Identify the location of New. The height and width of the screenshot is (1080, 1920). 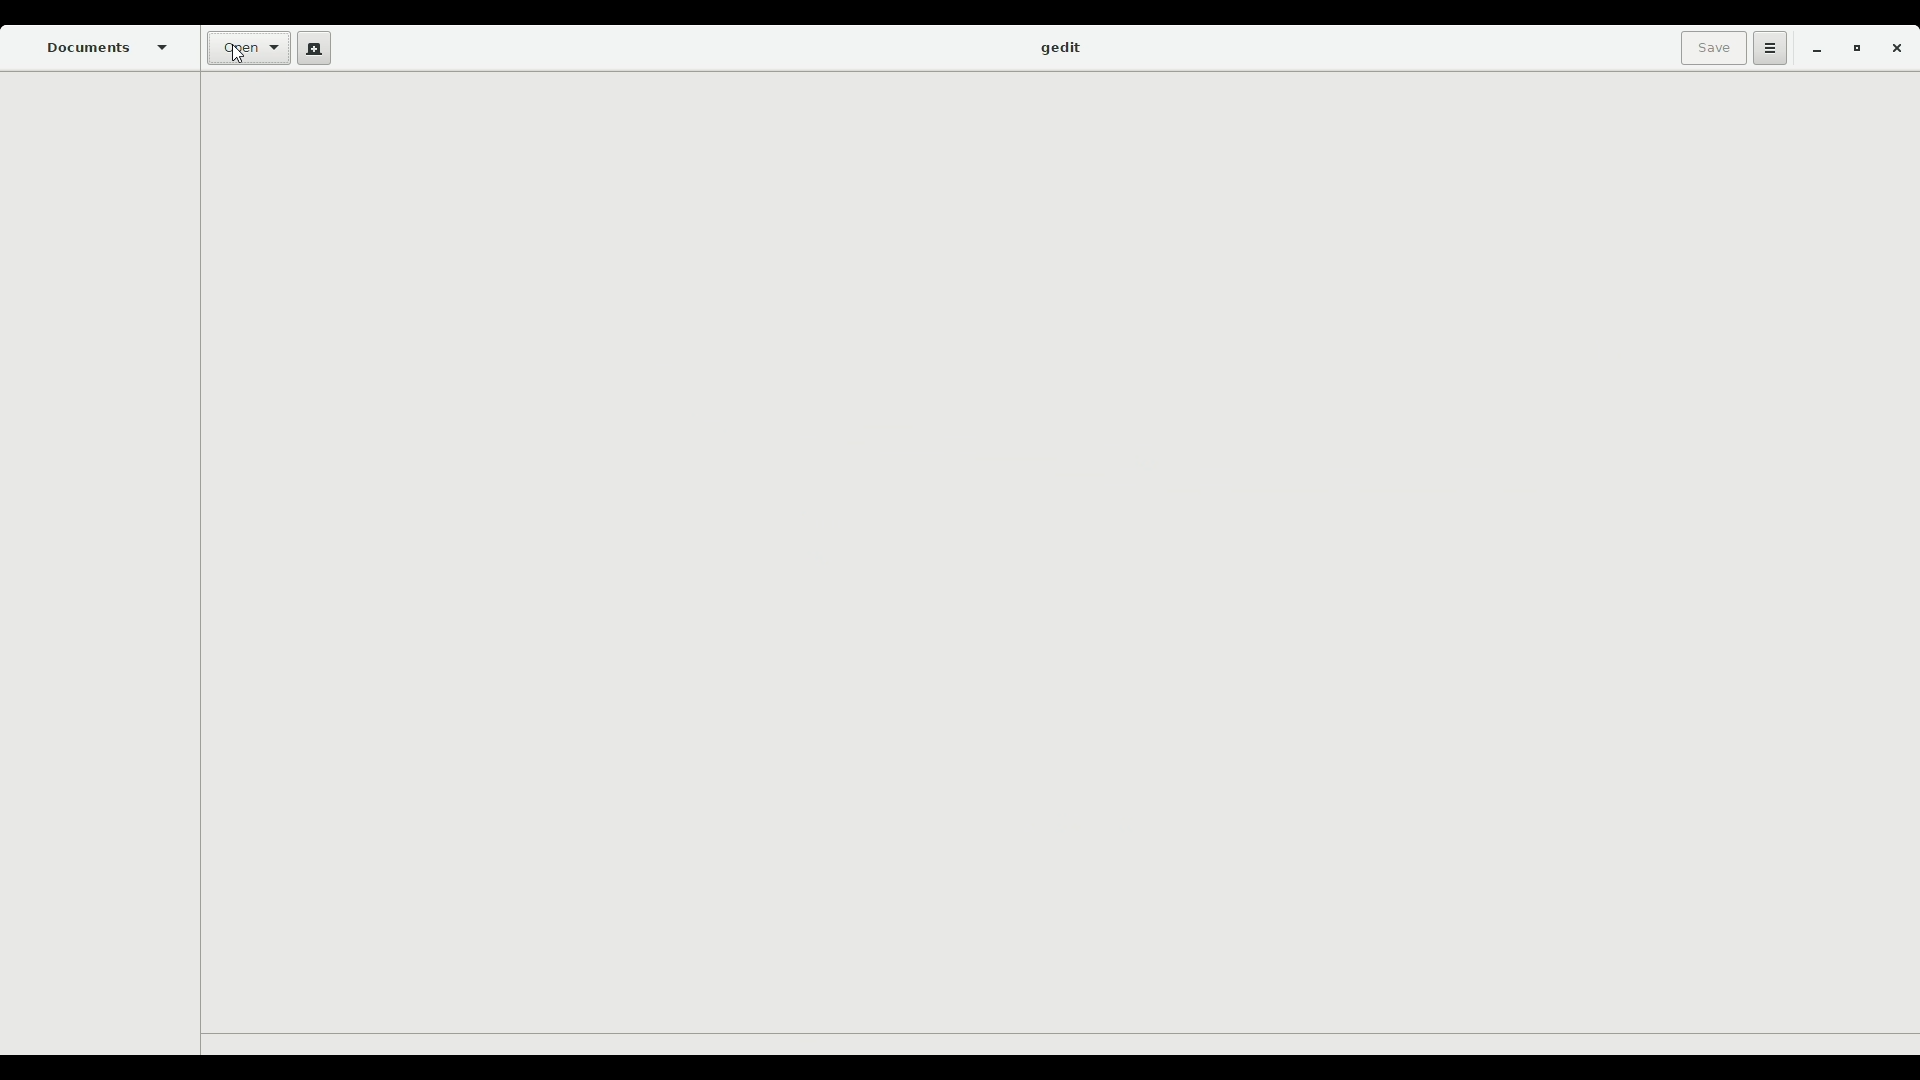
(310, 48).